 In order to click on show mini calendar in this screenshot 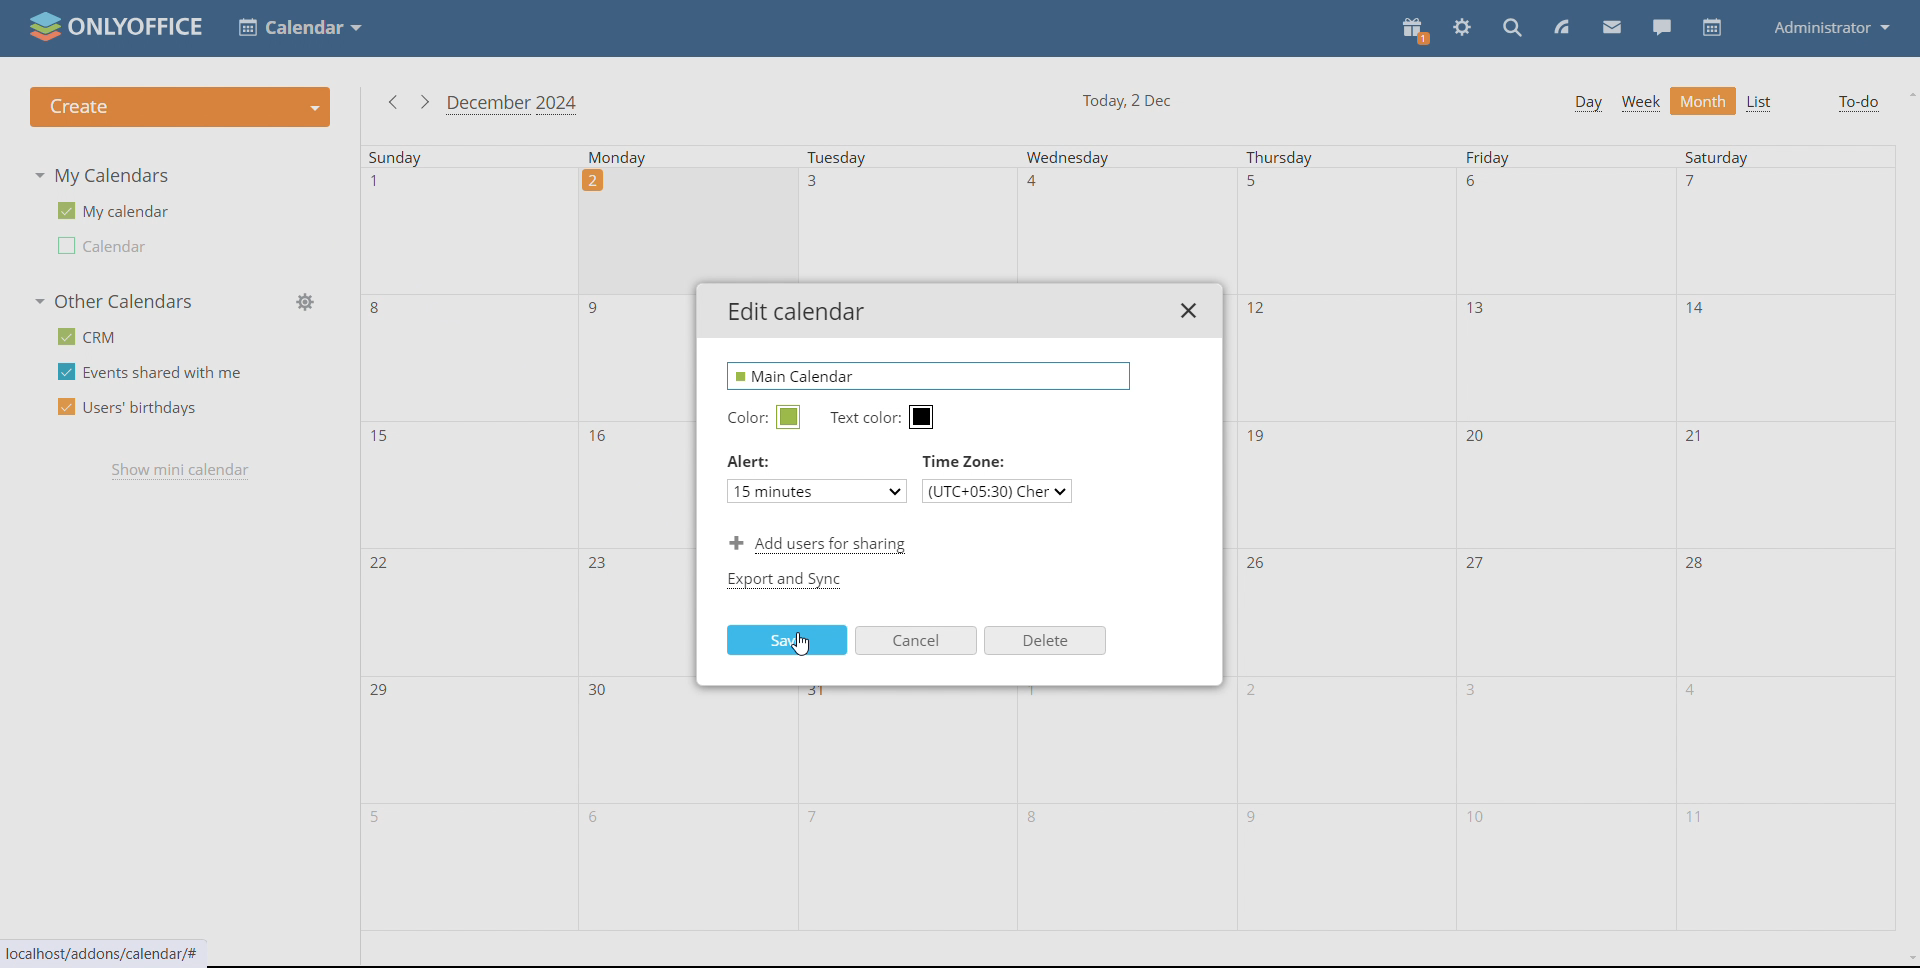, I will do `click(182, 472)`.